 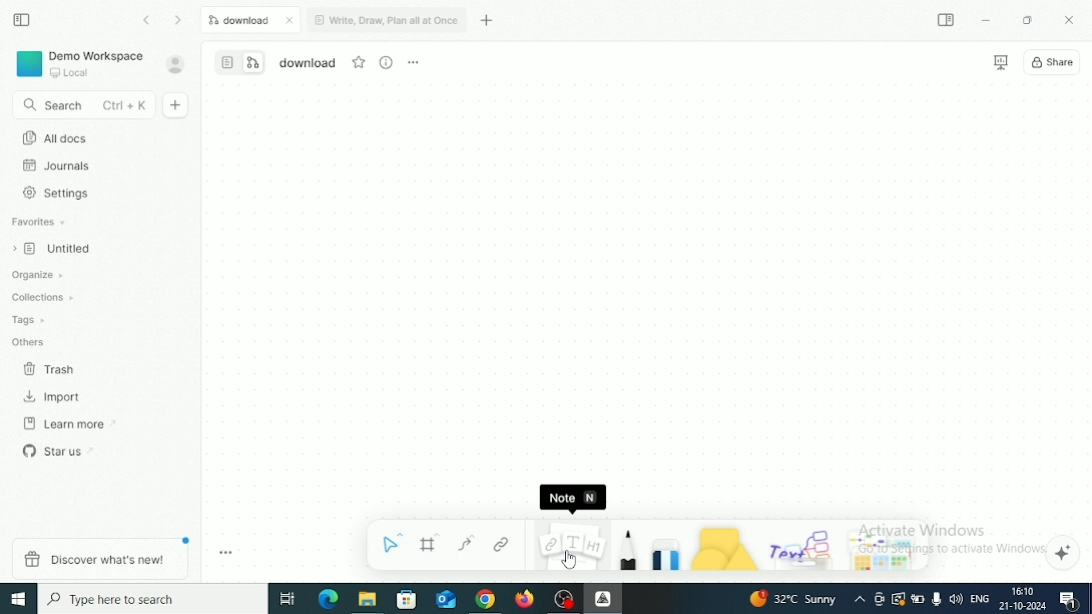 I want to click on Favourite, so click(x=360, y=62).